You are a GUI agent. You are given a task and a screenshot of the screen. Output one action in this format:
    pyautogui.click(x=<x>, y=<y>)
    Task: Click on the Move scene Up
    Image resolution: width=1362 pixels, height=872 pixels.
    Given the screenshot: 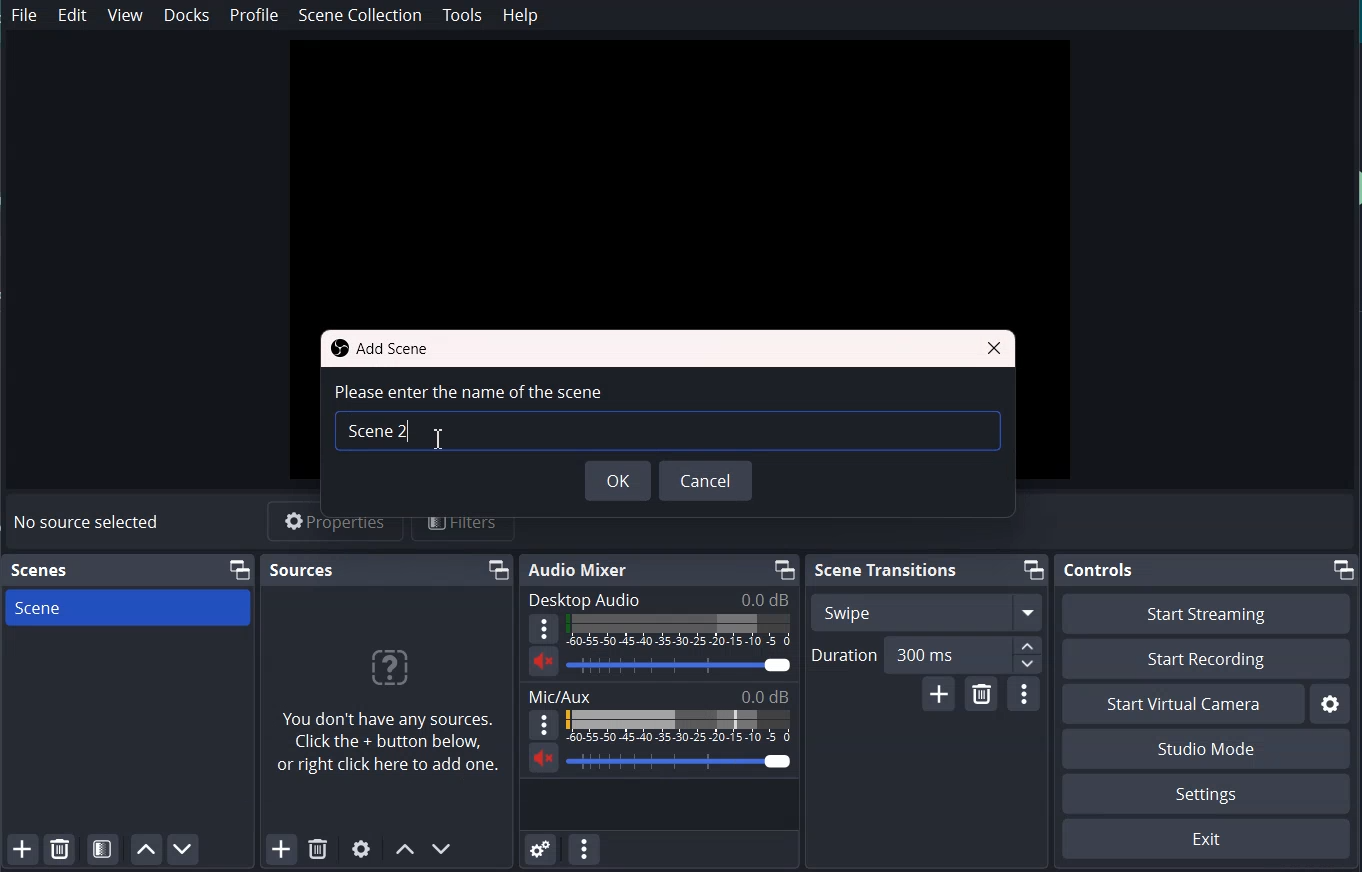 What is the action you would take?
    pyautogui.click(x=403, y=851)
    